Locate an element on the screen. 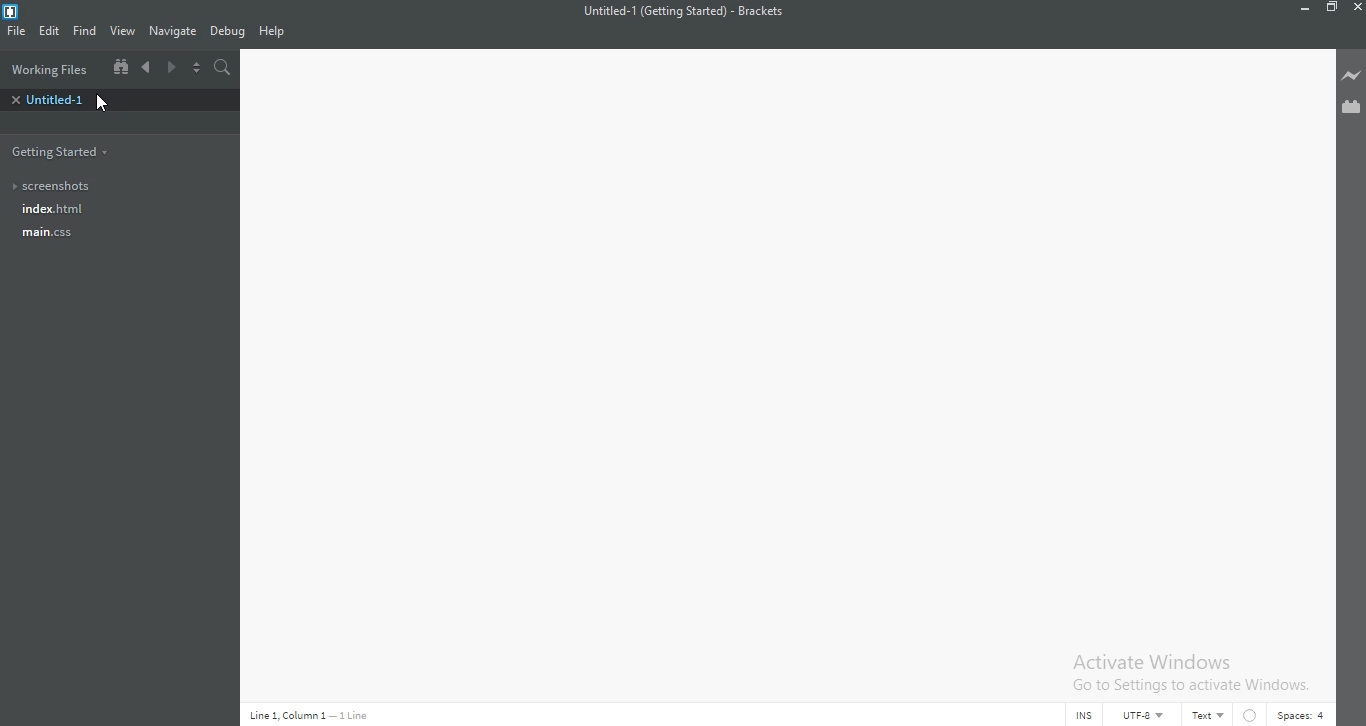 This screenshot has height=726, width=1366. INS is located at coordinates (1085, 717).